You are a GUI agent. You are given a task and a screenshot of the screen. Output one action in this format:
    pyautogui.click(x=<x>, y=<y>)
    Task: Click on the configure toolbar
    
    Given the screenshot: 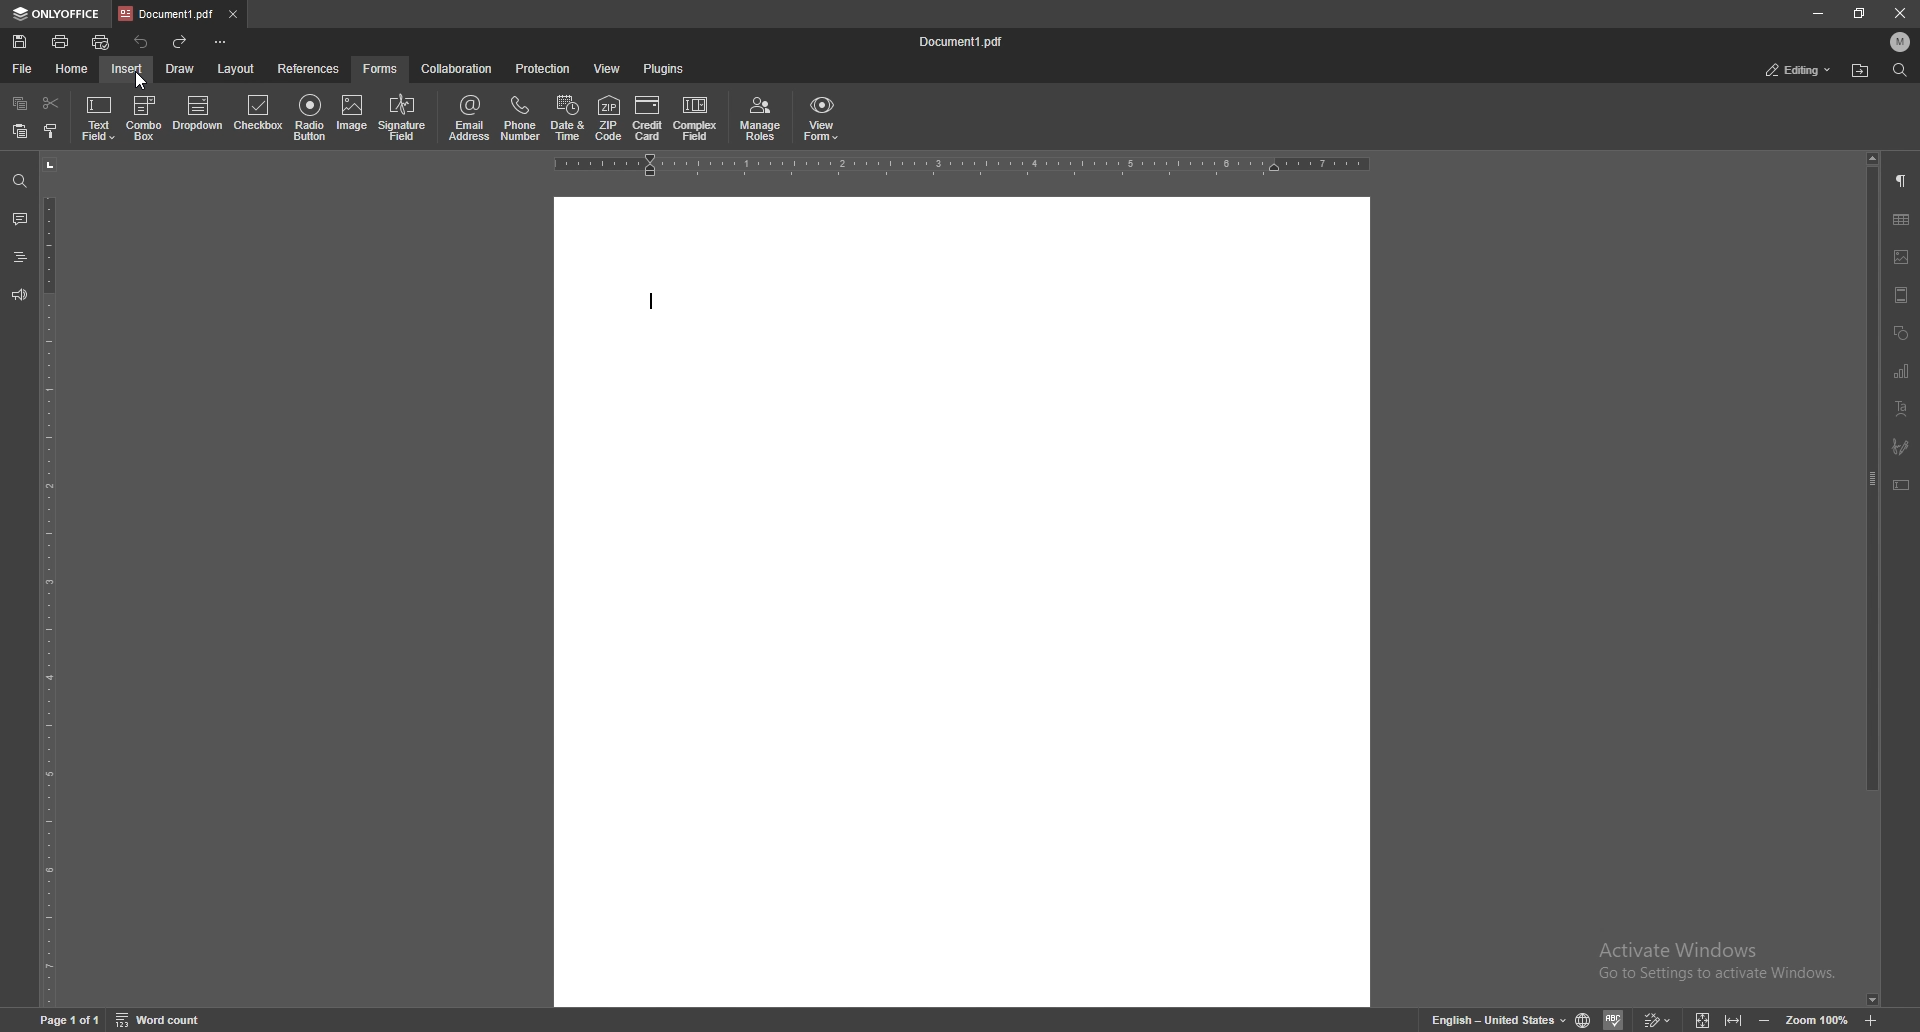 What is the action you would take?
    pyautogui.click(x=221, y=42)
    